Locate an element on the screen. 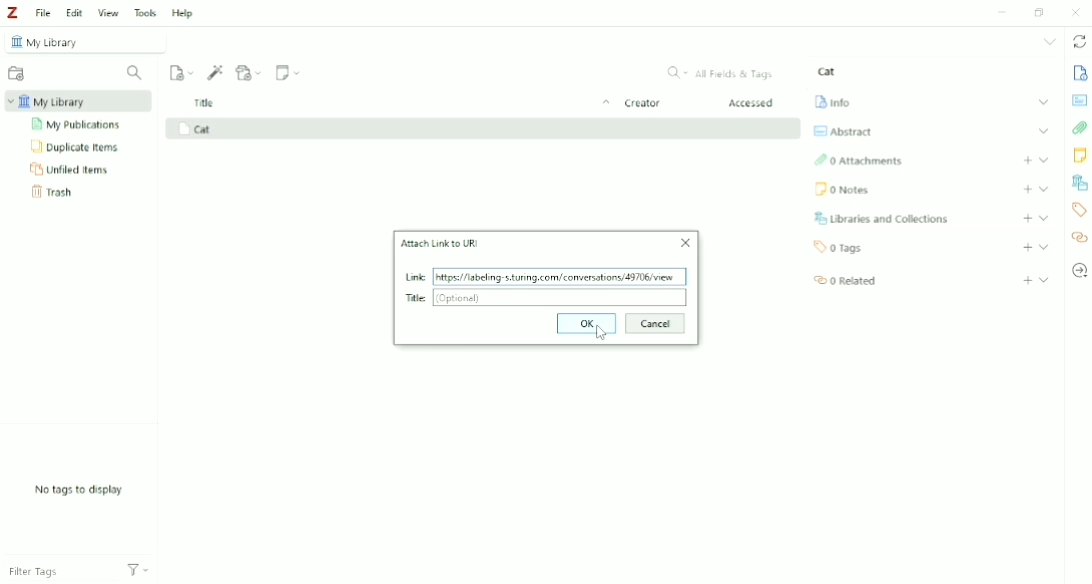 The height and width of the screenshot is (584, 1092). Expand section is located at coordinates (1044, 102).